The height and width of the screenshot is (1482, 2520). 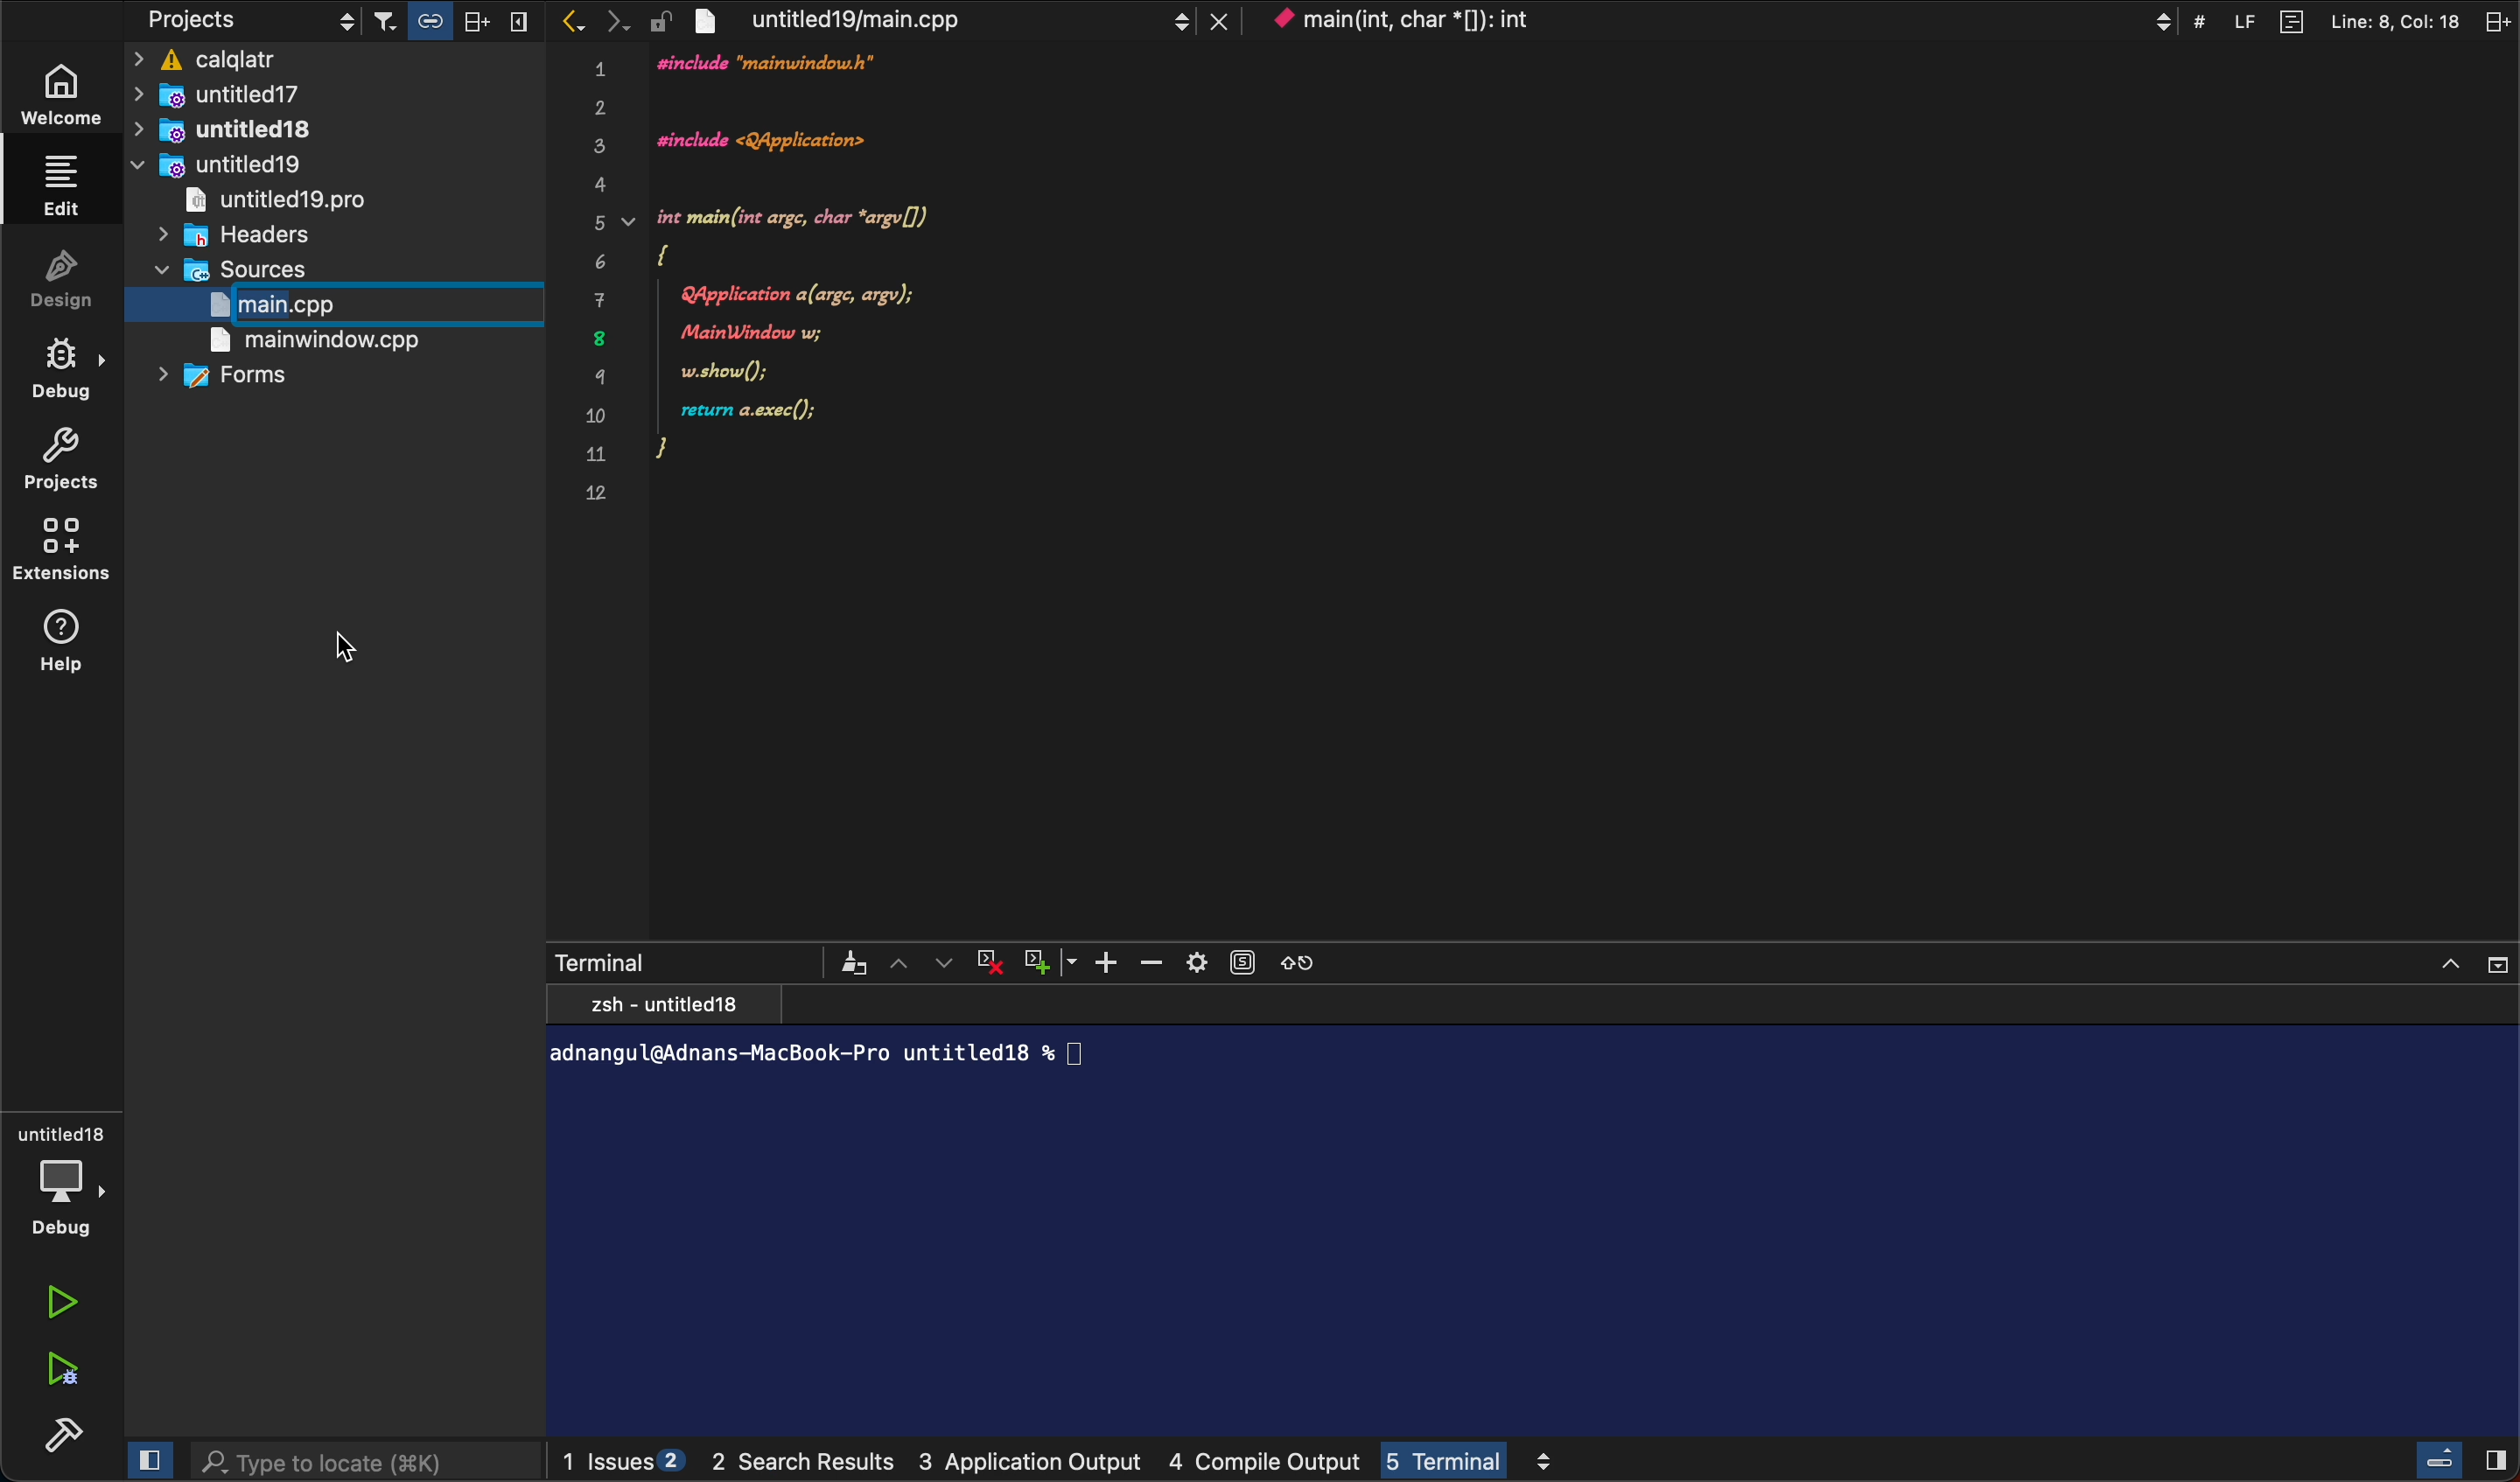 I want to click on Window controls, so click(x=2471, y=961).